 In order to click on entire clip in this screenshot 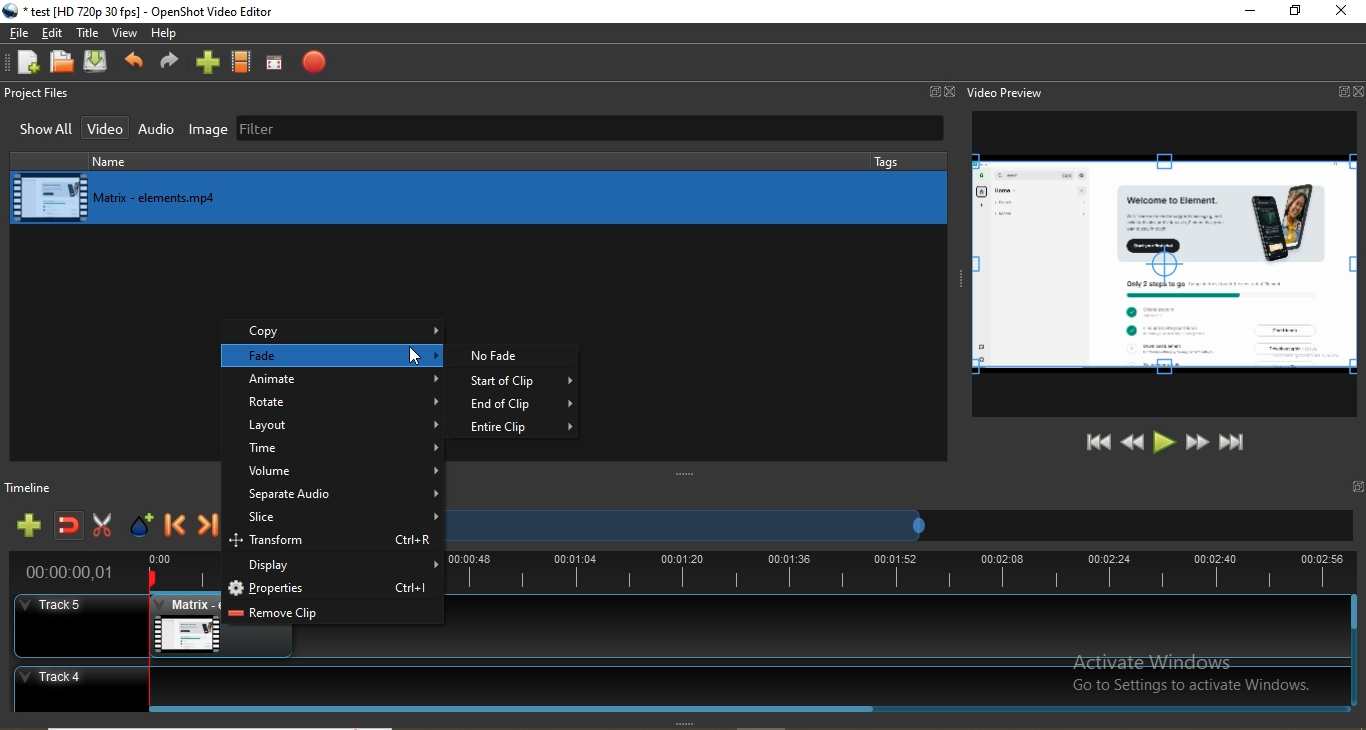, I will do `click(522, 426)`.